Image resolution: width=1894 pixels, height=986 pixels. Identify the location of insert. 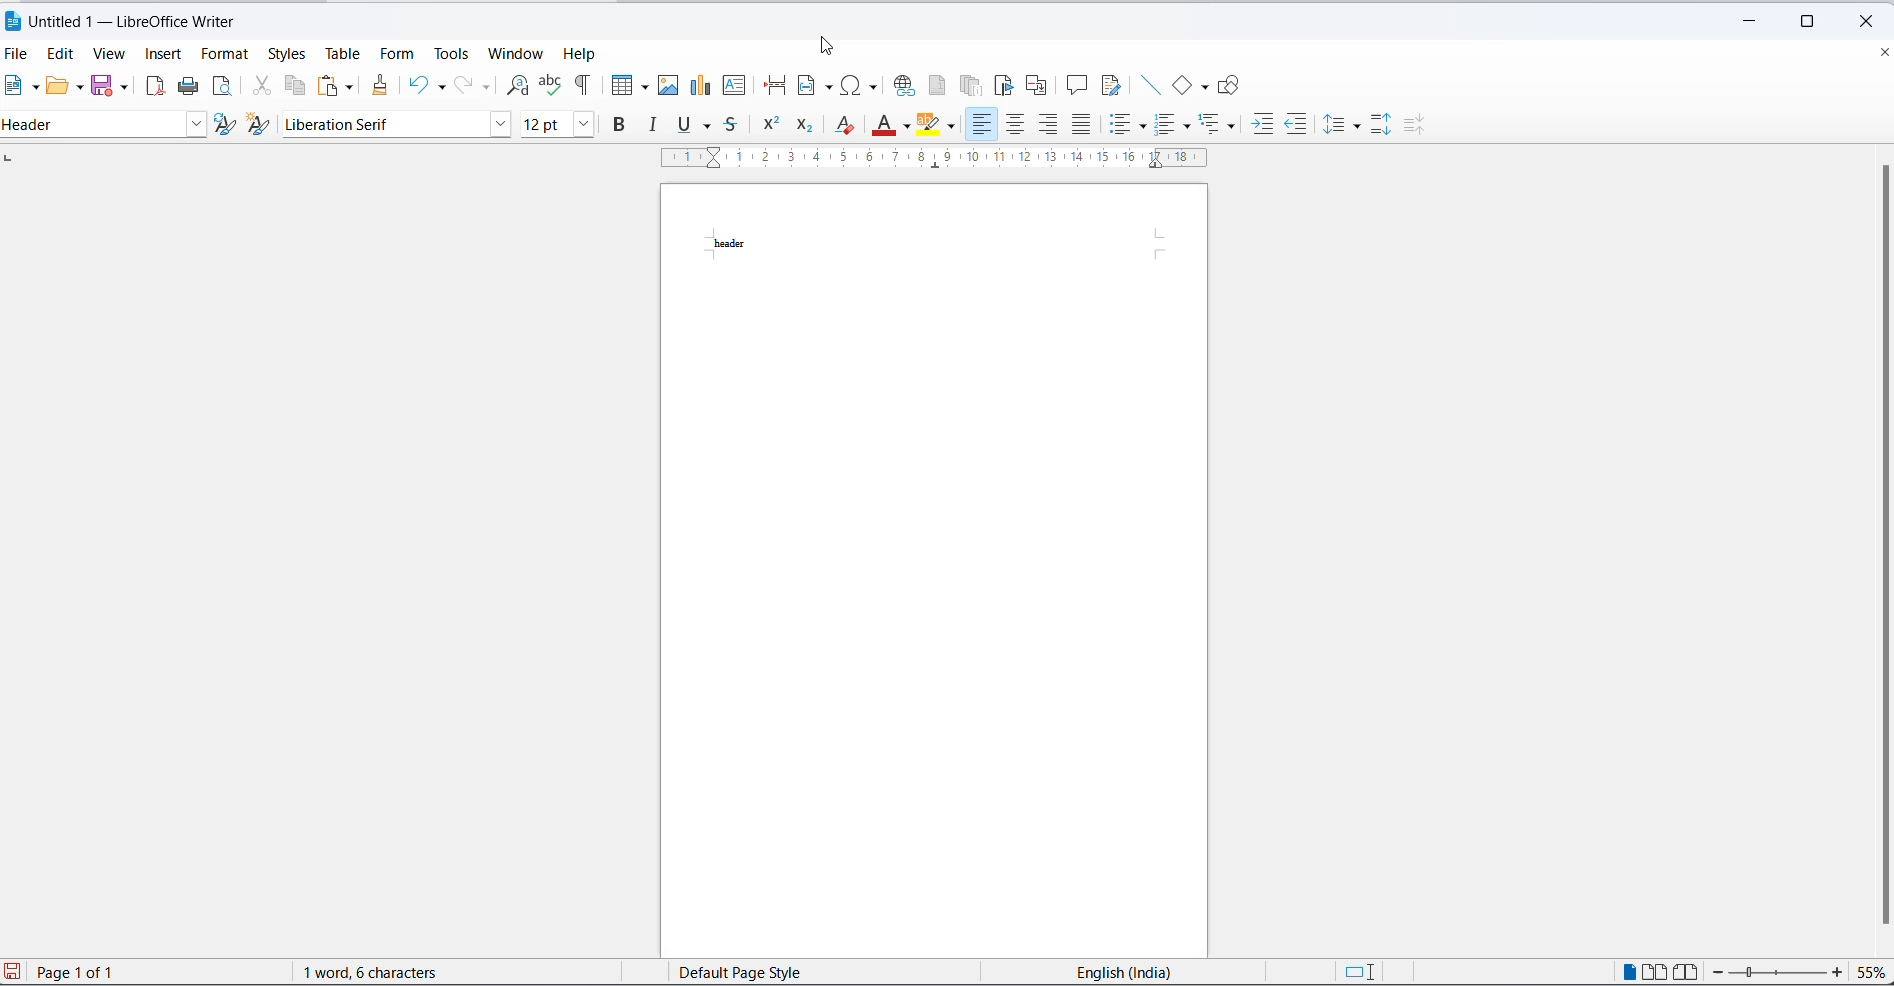
(166, 55).